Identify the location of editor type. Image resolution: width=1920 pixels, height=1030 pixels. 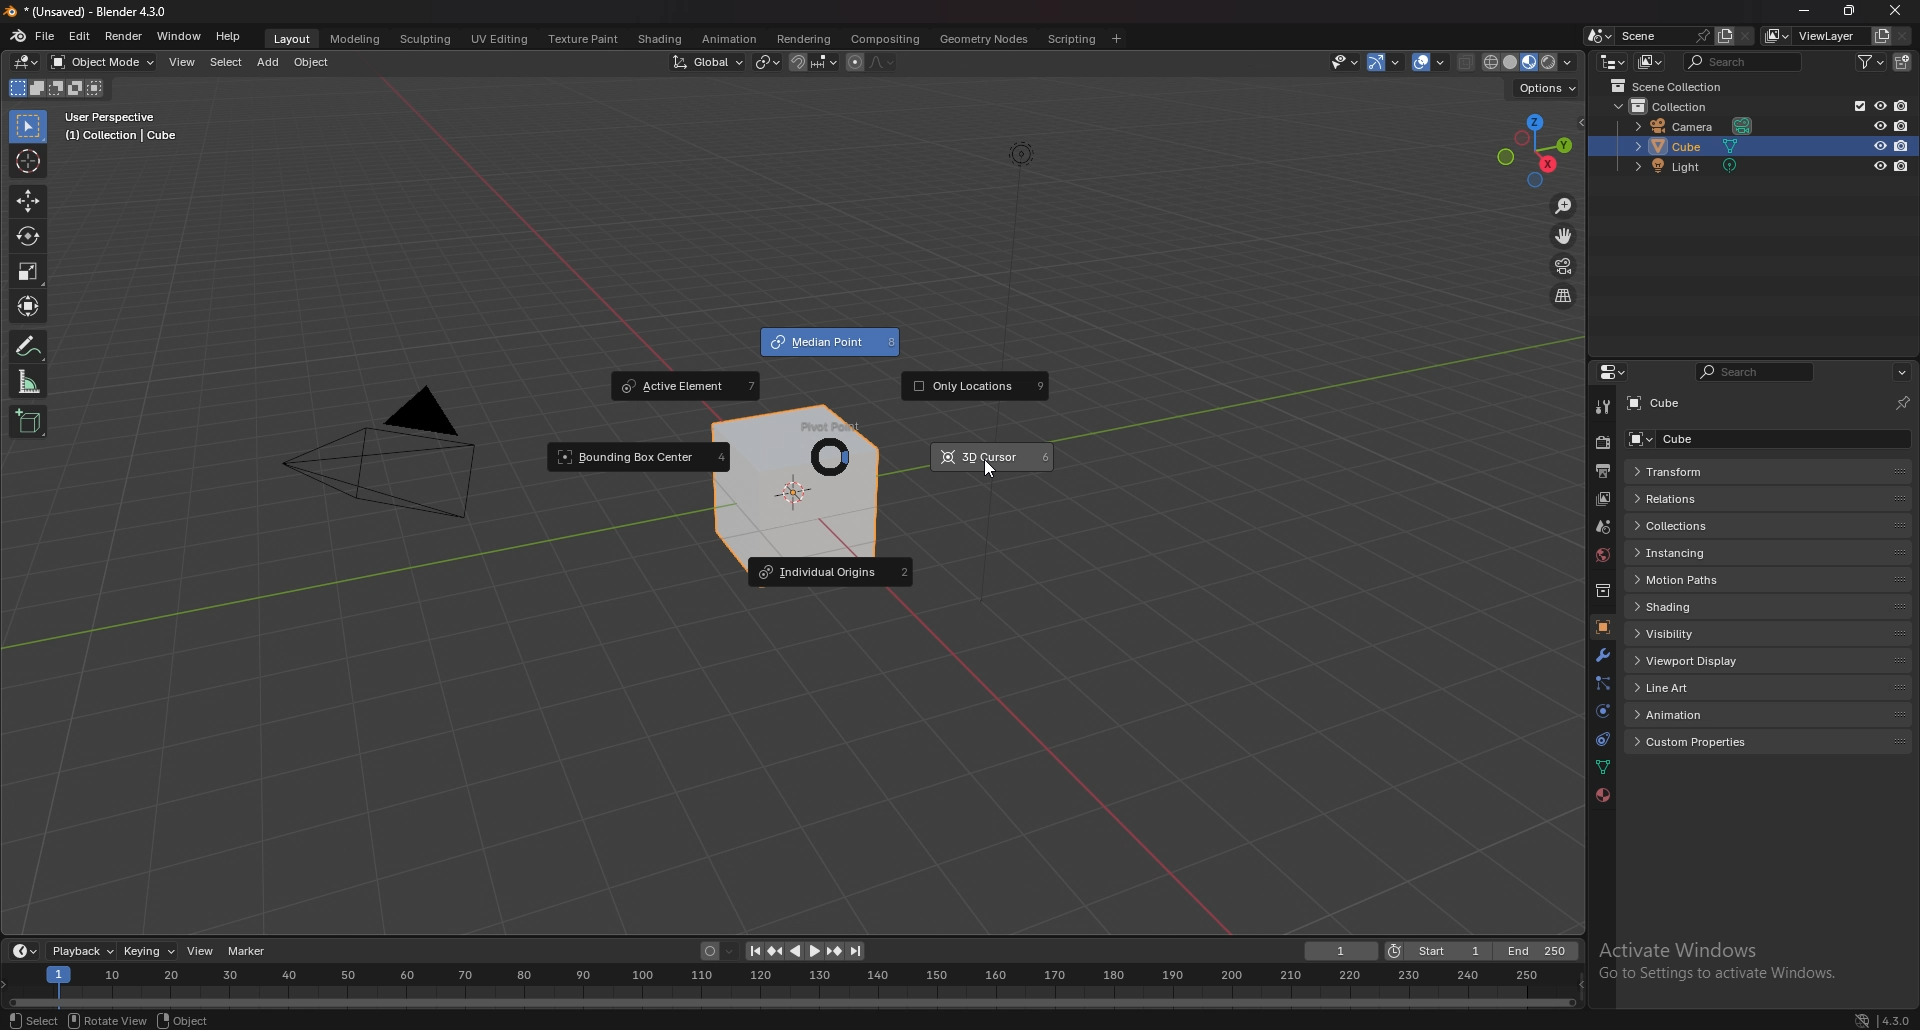
(25, 952).